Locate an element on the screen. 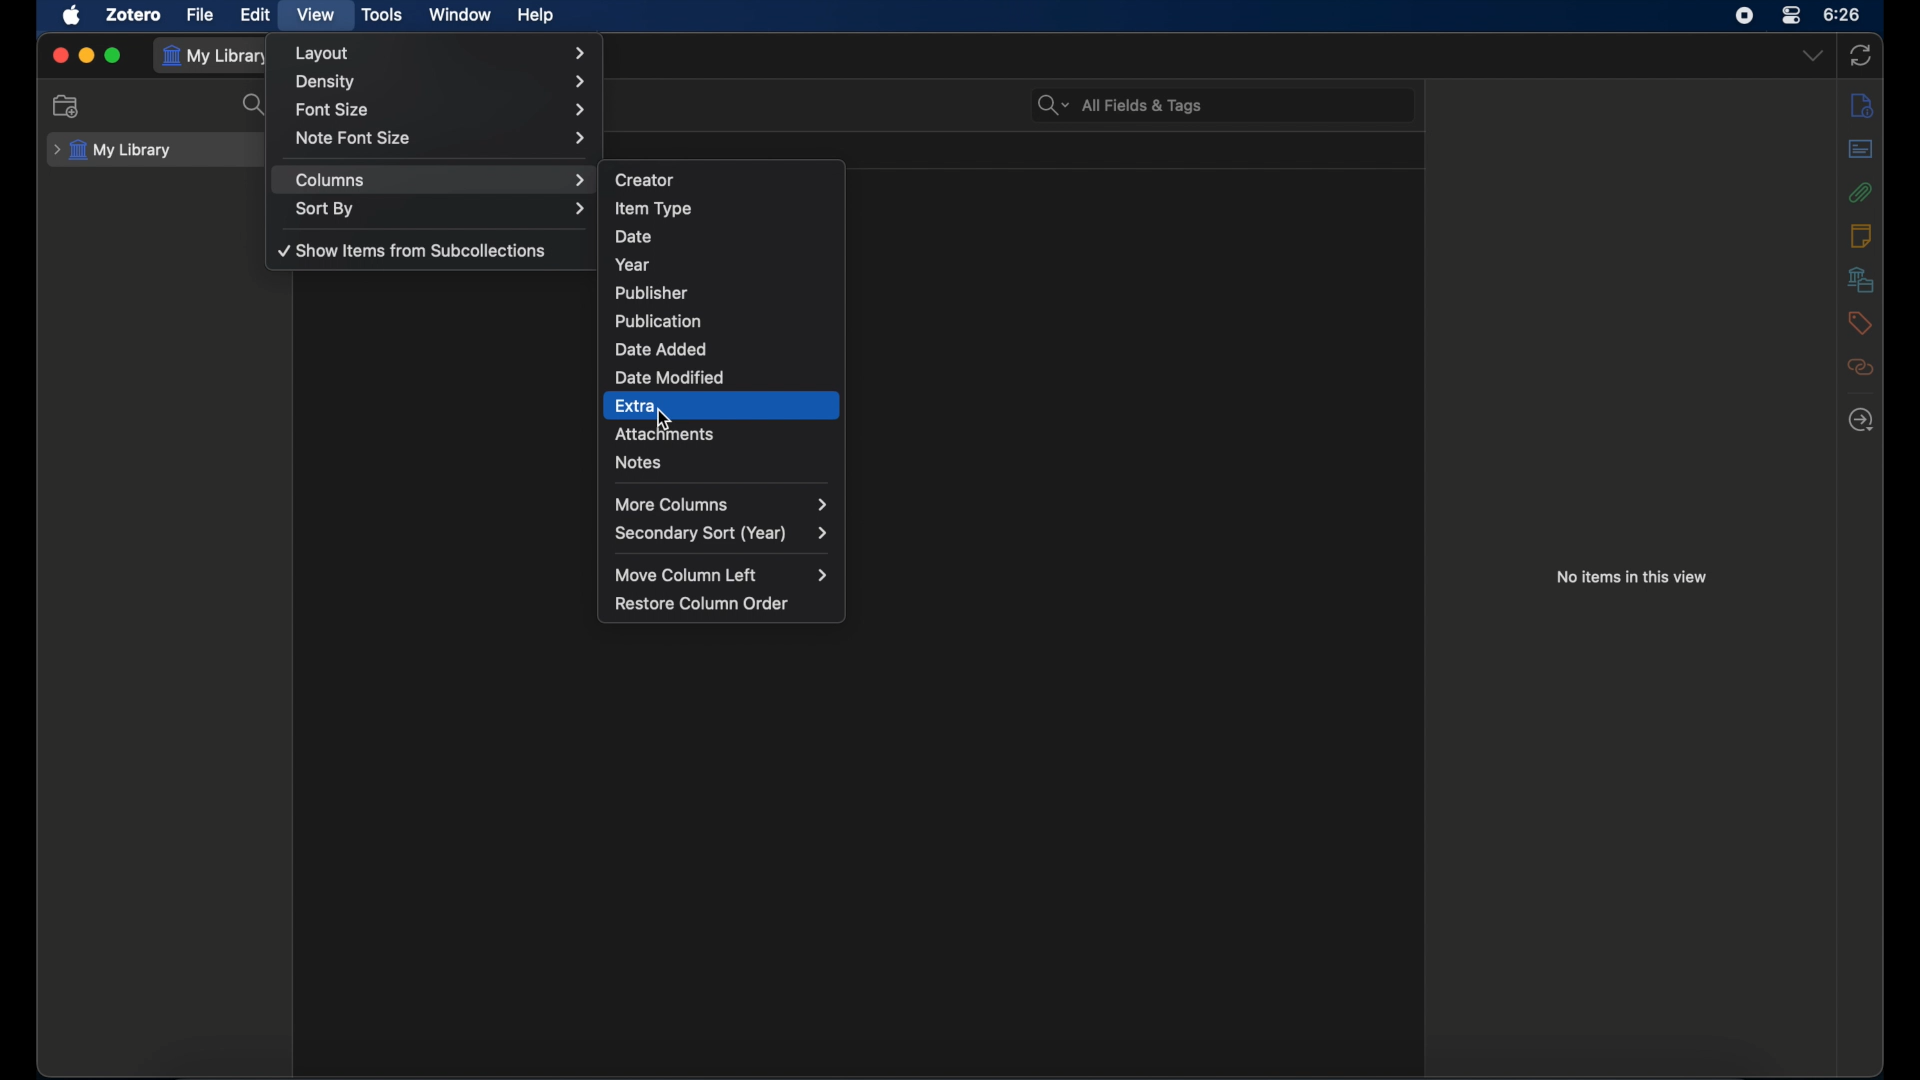  search is located at coordinates (254, 105).